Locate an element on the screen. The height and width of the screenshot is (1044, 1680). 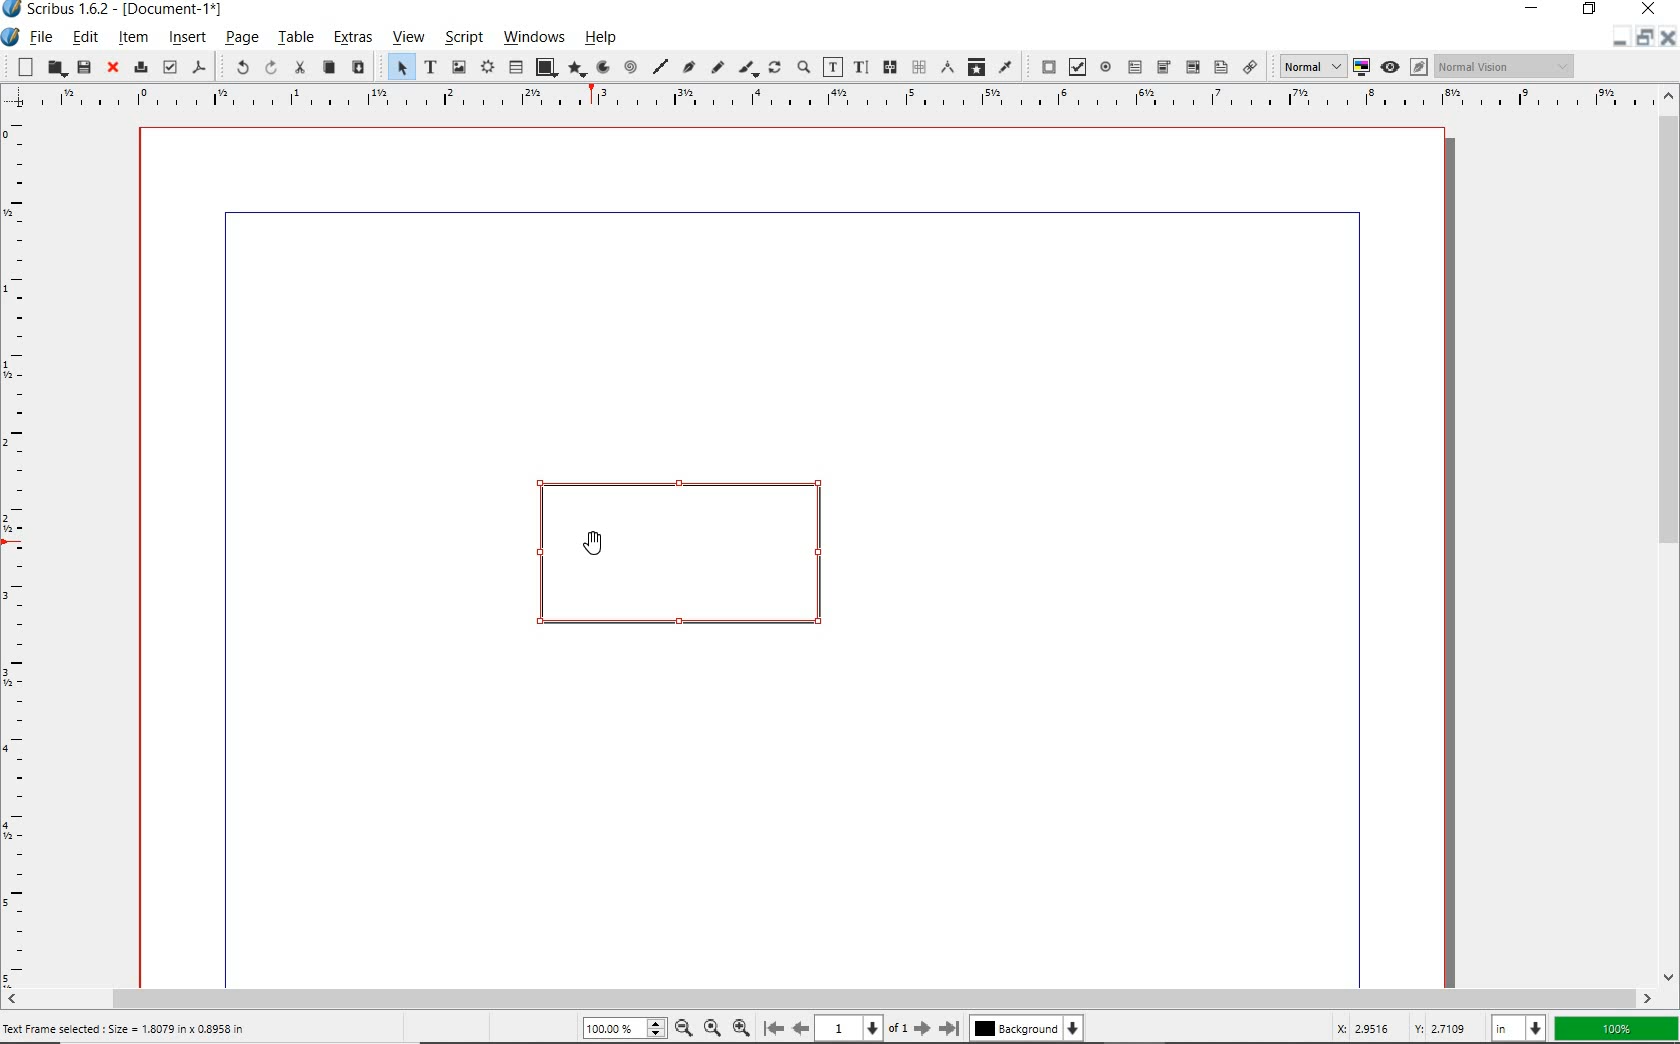
minimize is located at coordinates (1642, 38).